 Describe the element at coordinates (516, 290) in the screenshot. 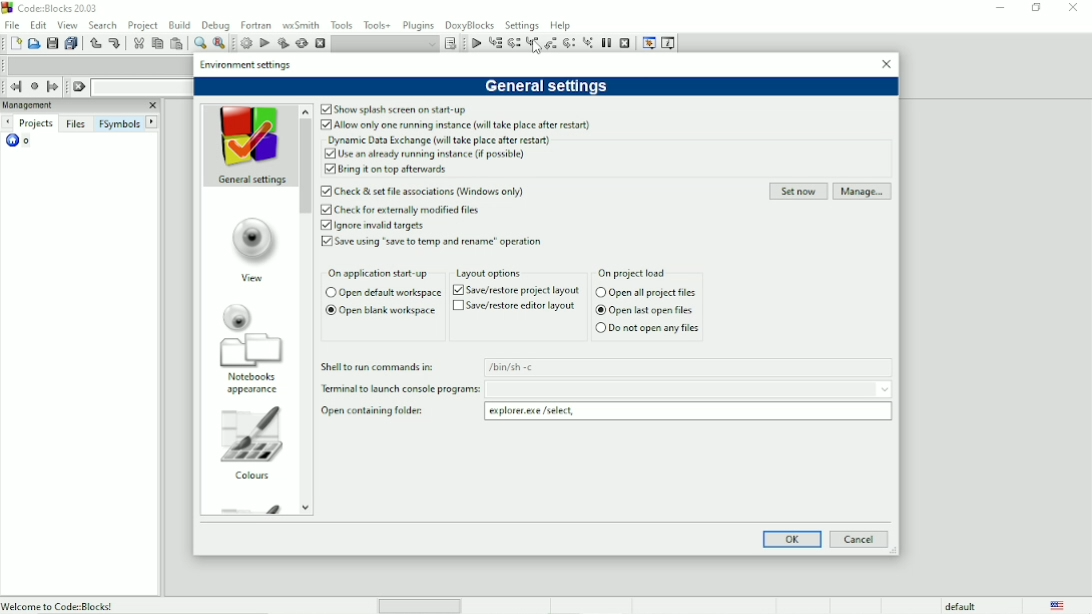

I see `Save/restore project layout` at that location.